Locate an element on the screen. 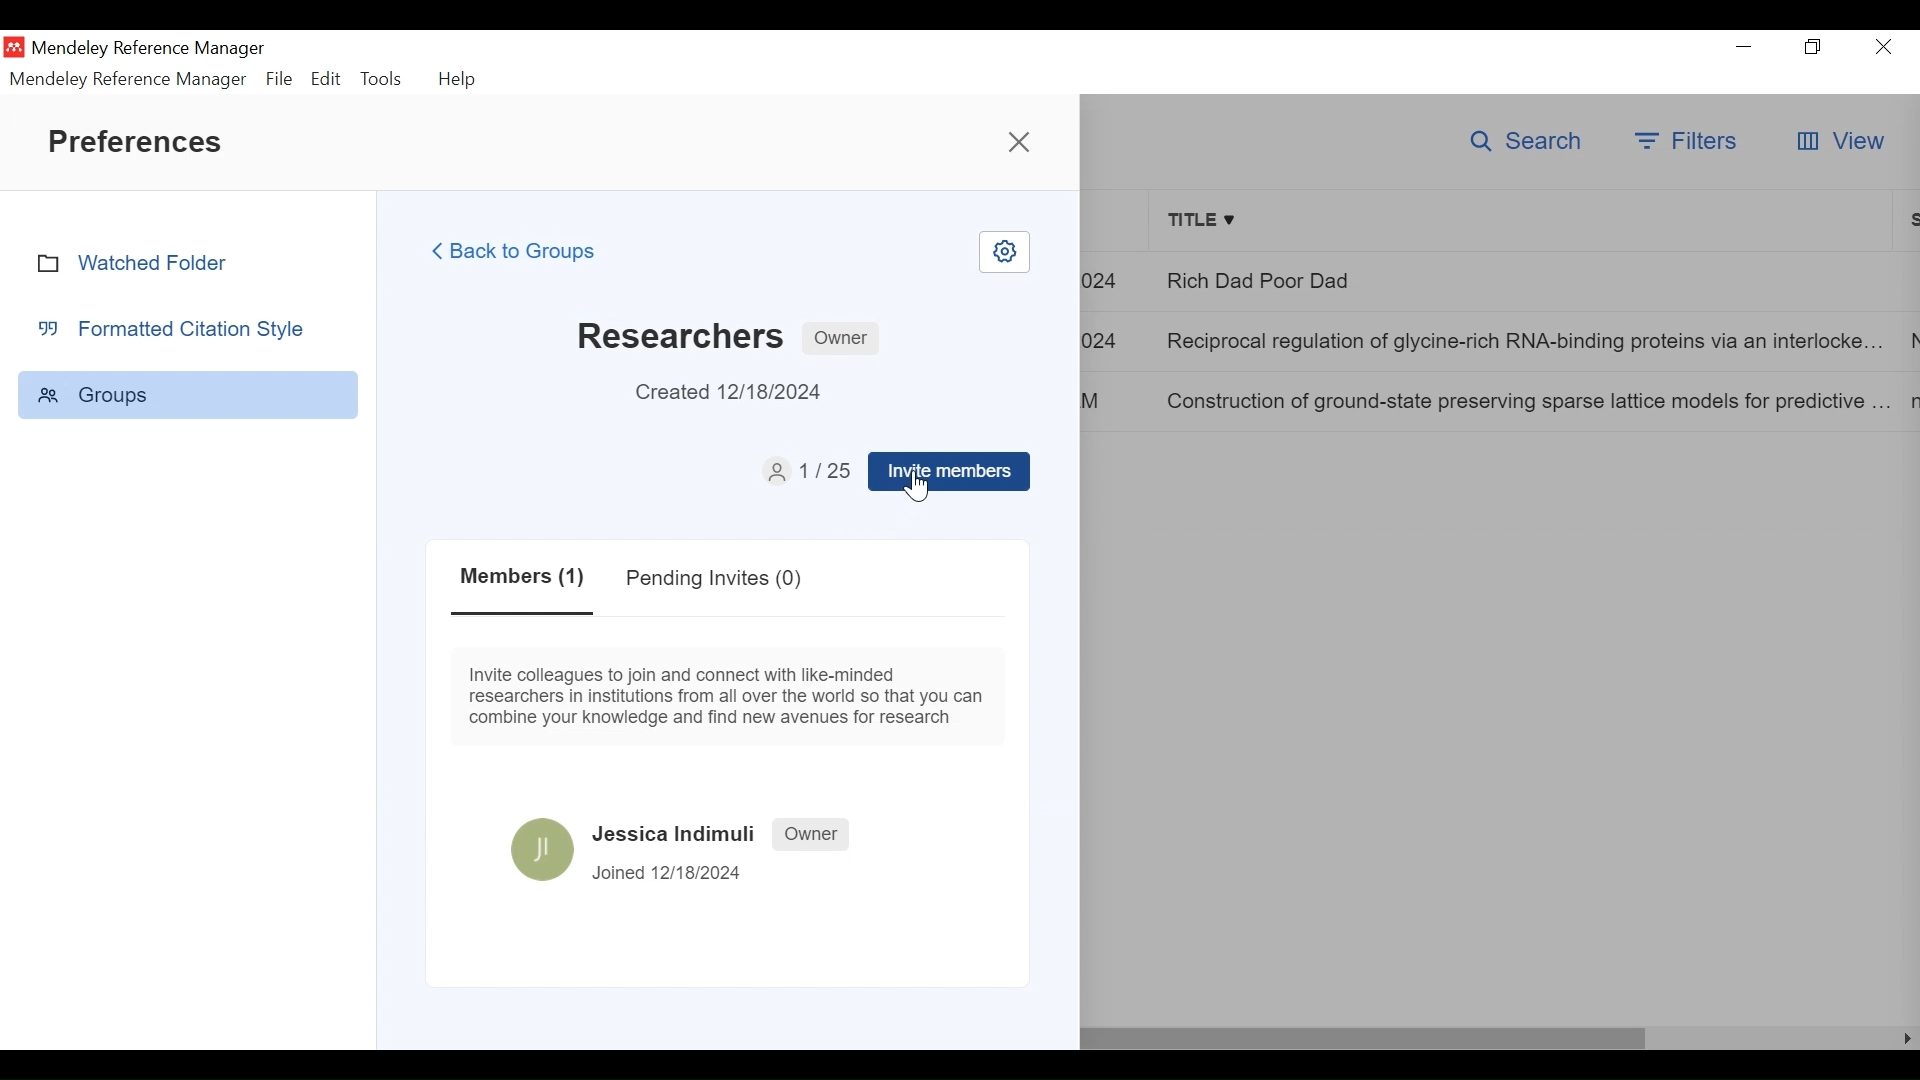 The image size is (1920, 1080). Joined 12/18/2024 is located at coordinates (671, 871).